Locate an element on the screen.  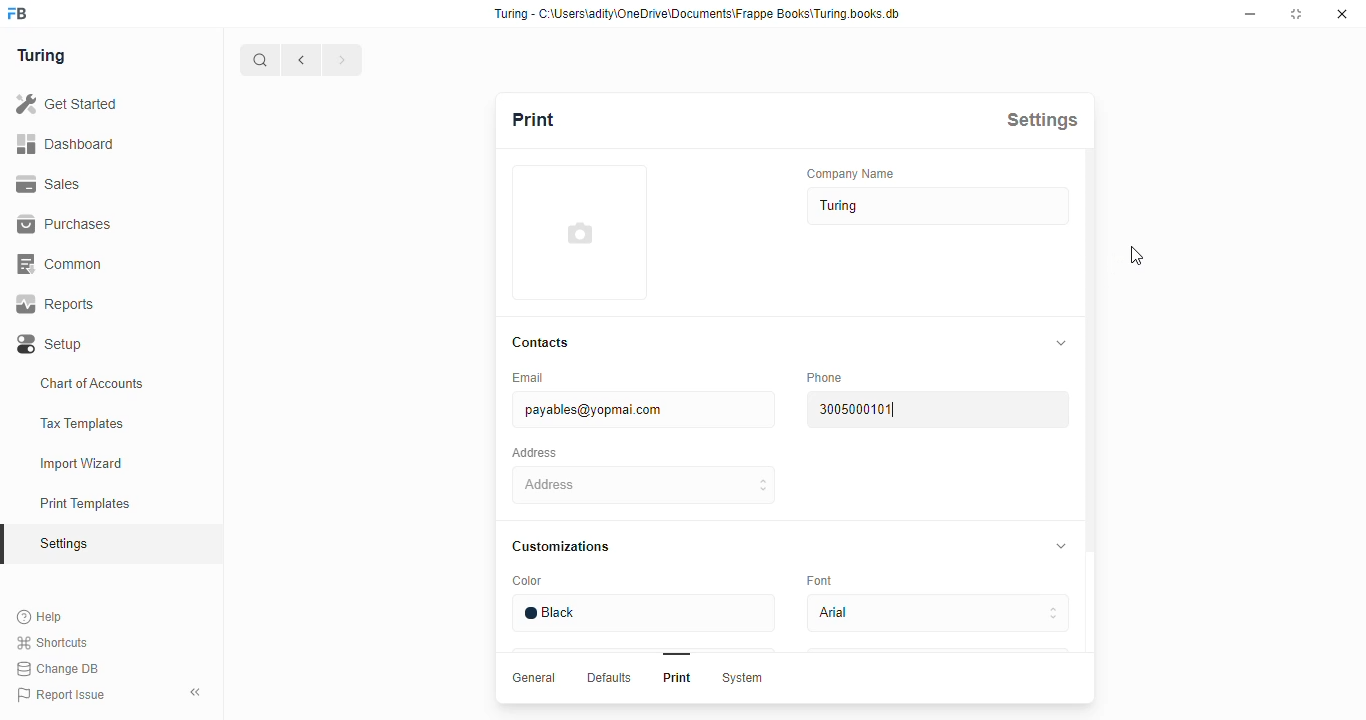
collapse is located at coordinates (1056, 341).